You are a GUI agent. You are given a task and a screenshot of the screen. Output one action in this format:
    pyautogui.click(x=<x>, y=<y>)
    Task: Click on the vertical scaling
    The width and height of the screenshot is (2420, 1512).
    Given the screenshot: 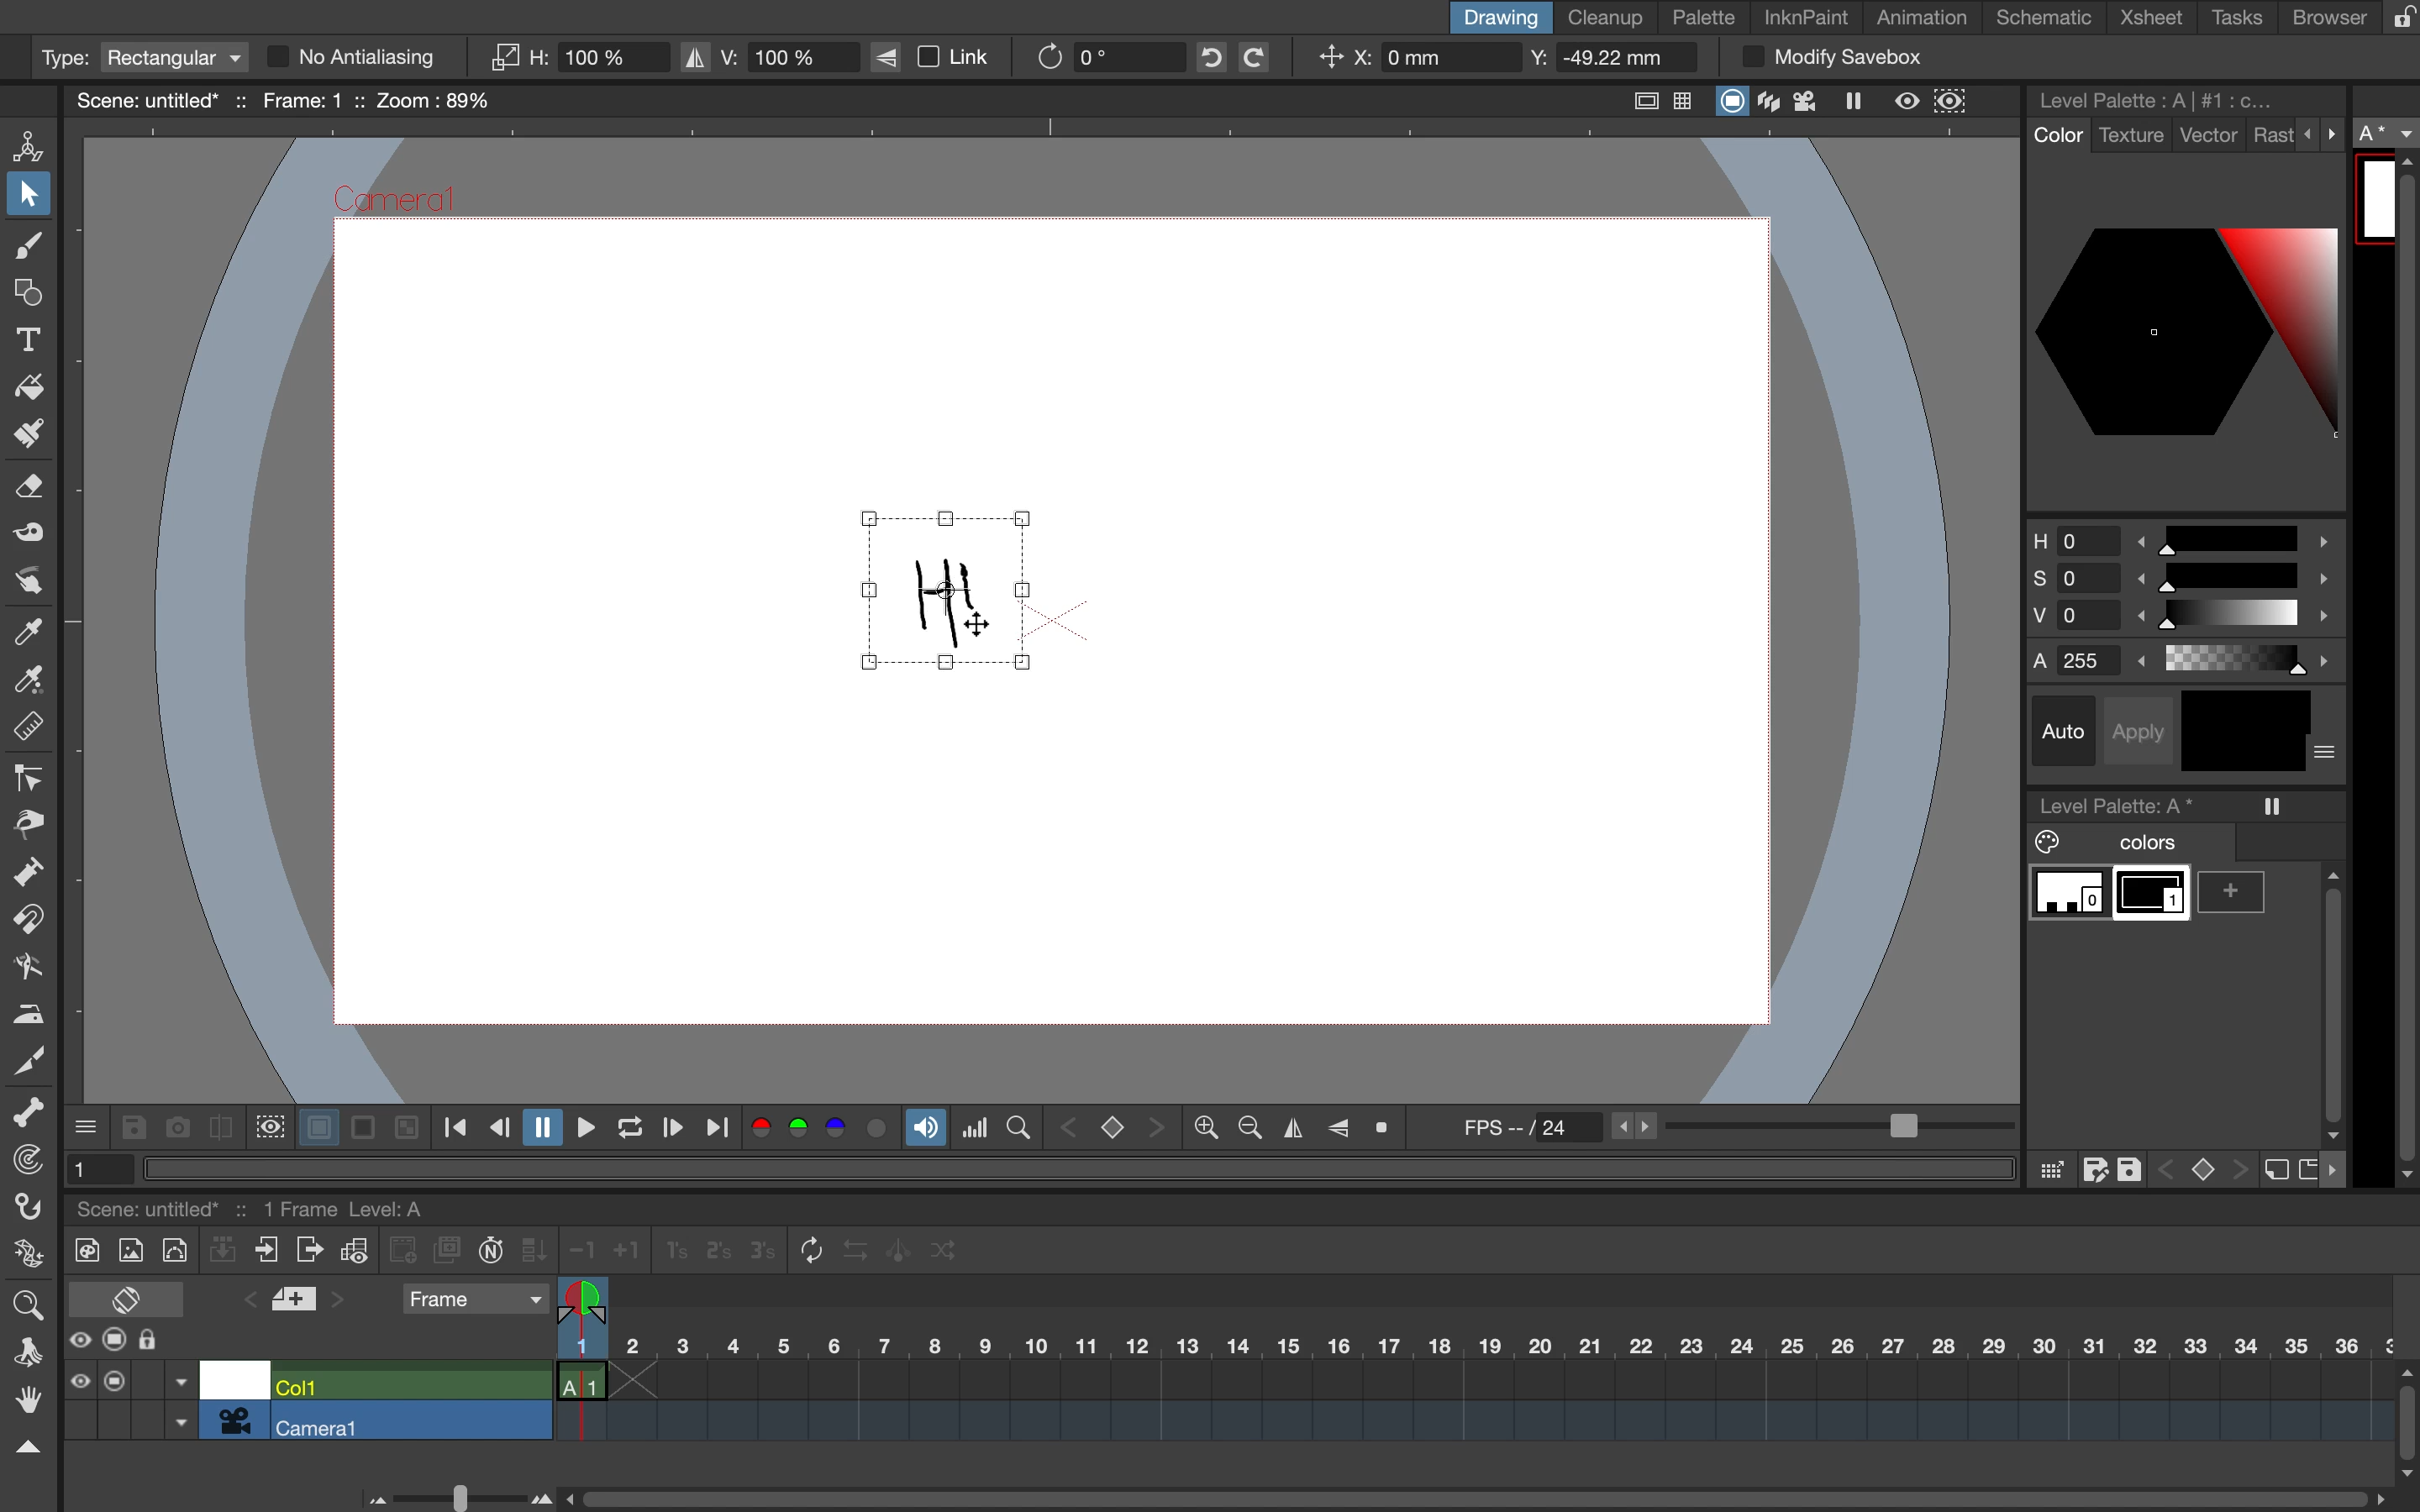 What is the action you would take?
    pyautogui.click(x=767, y=55)
    